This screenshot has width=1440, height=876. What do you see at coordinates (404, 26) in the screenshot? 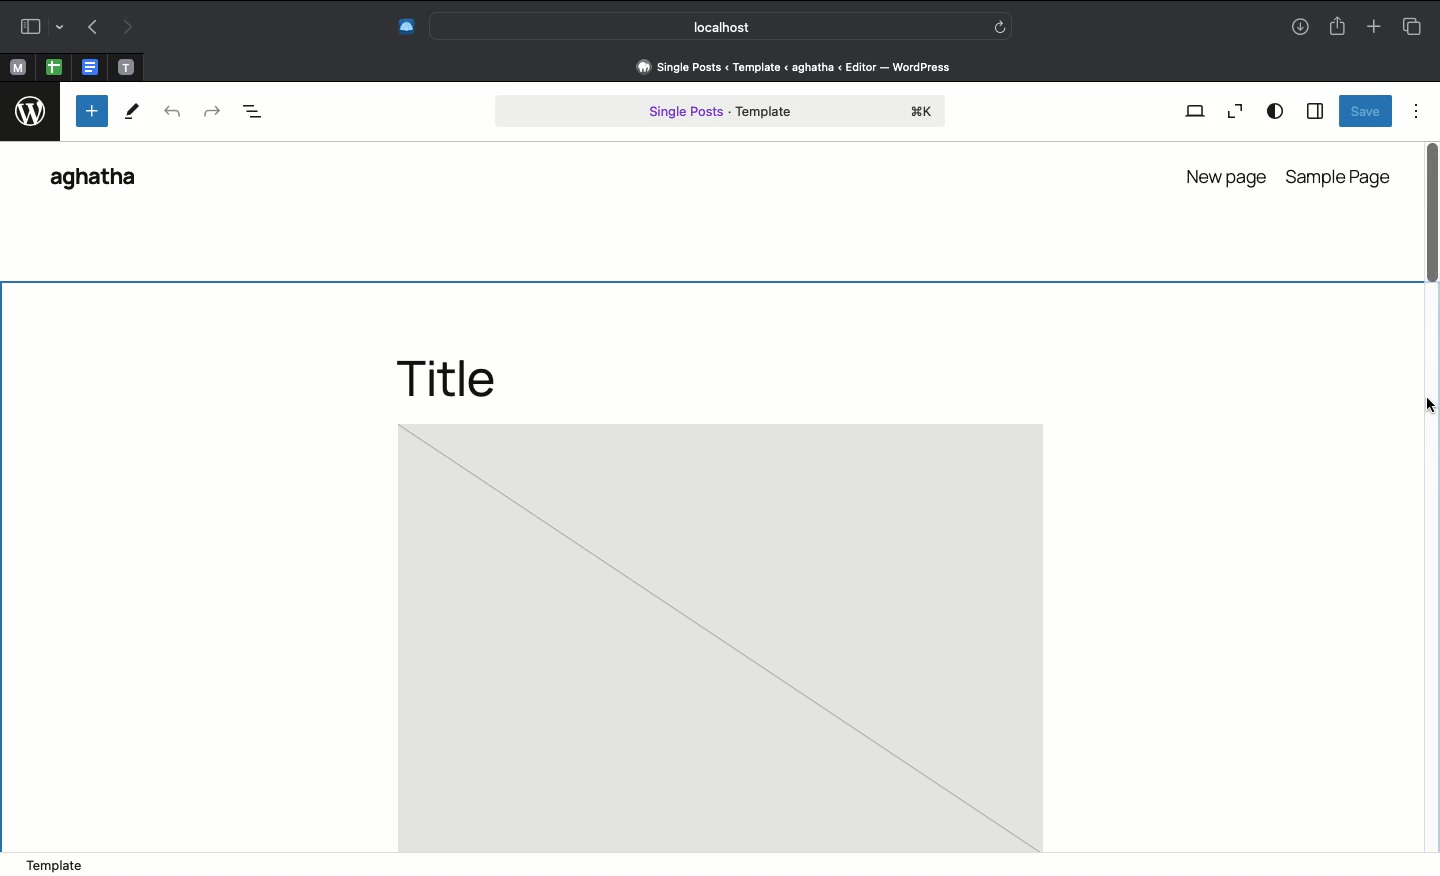
I see `Extensions` at bounding box center [404, 26].